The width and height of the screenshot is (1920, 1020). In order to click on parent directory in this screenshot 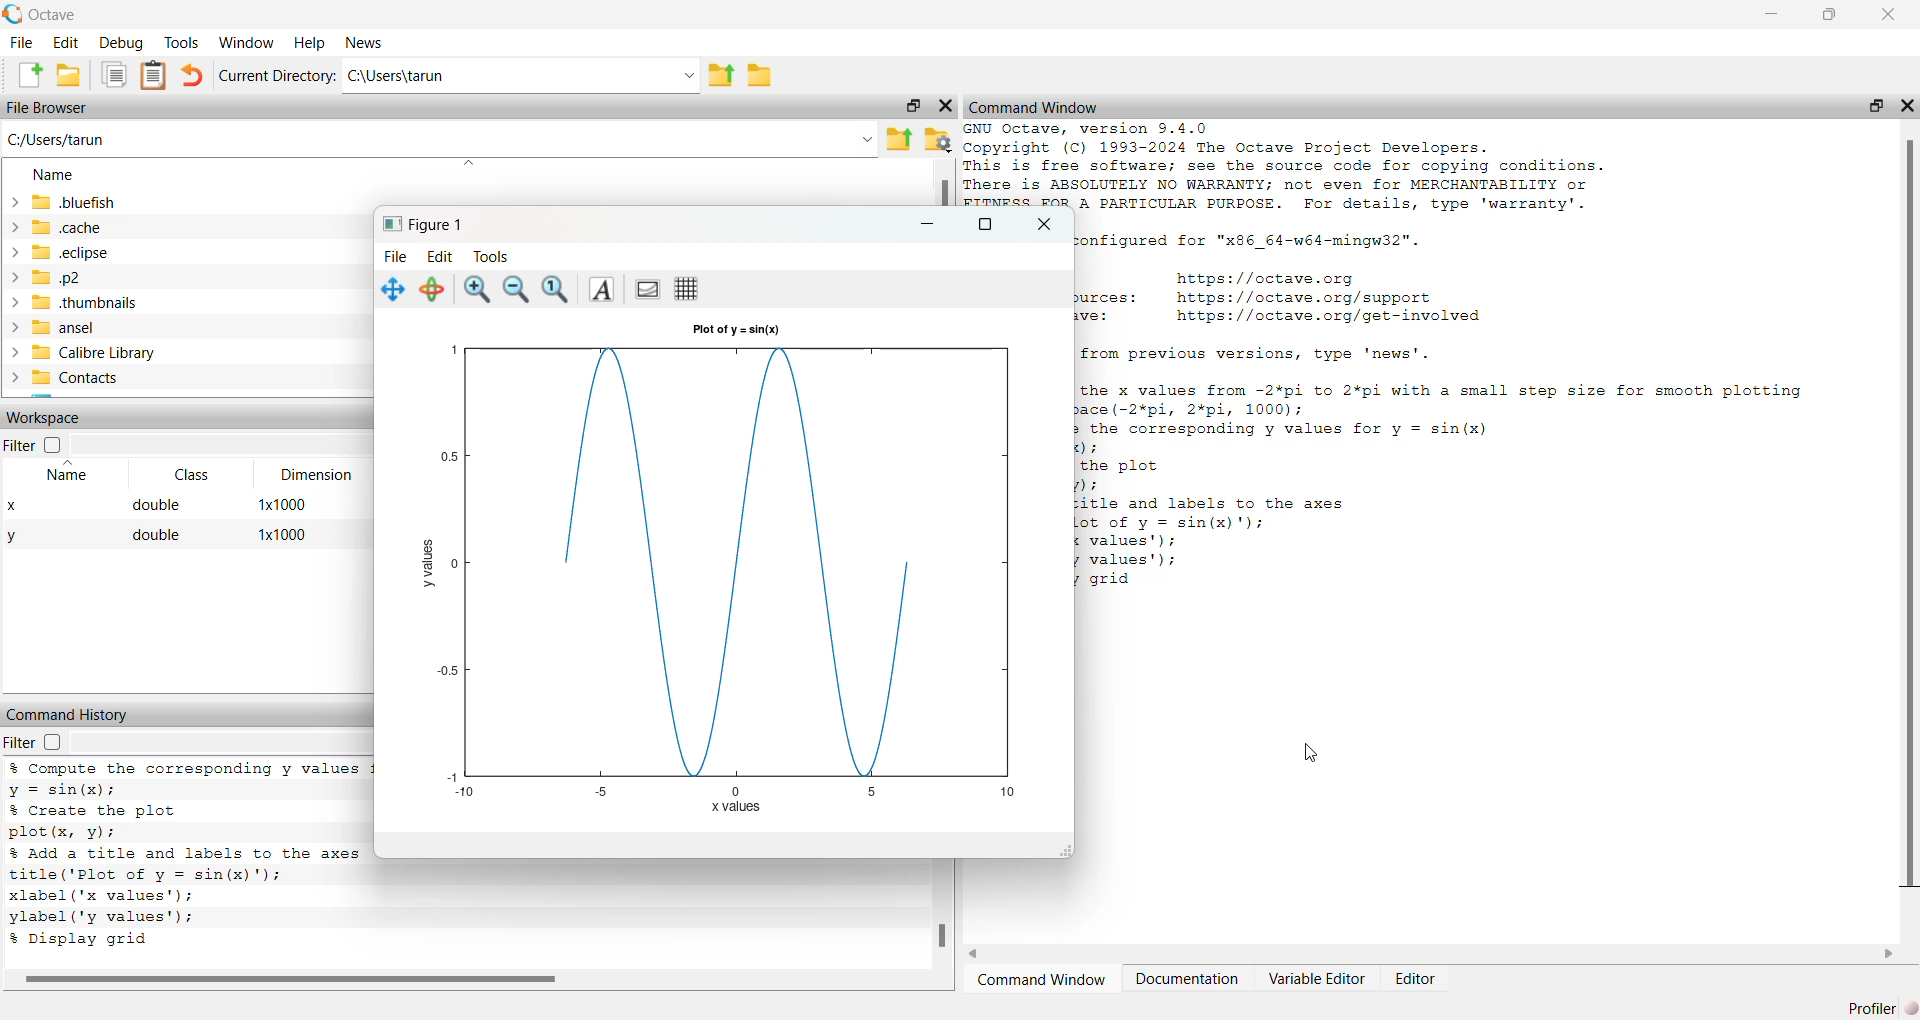, I will do `click(722, 75)`.